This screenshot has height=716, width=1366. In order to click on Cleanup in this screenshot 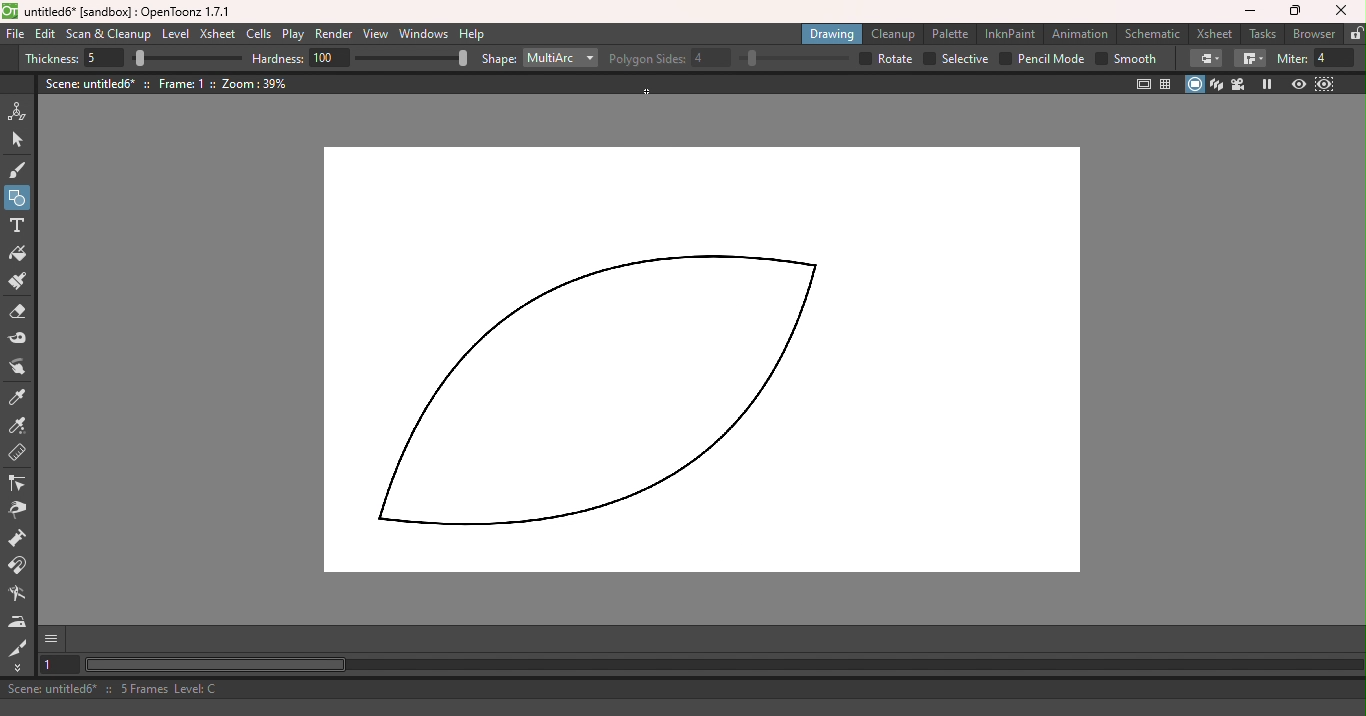, I will do `click(892, 35)`.